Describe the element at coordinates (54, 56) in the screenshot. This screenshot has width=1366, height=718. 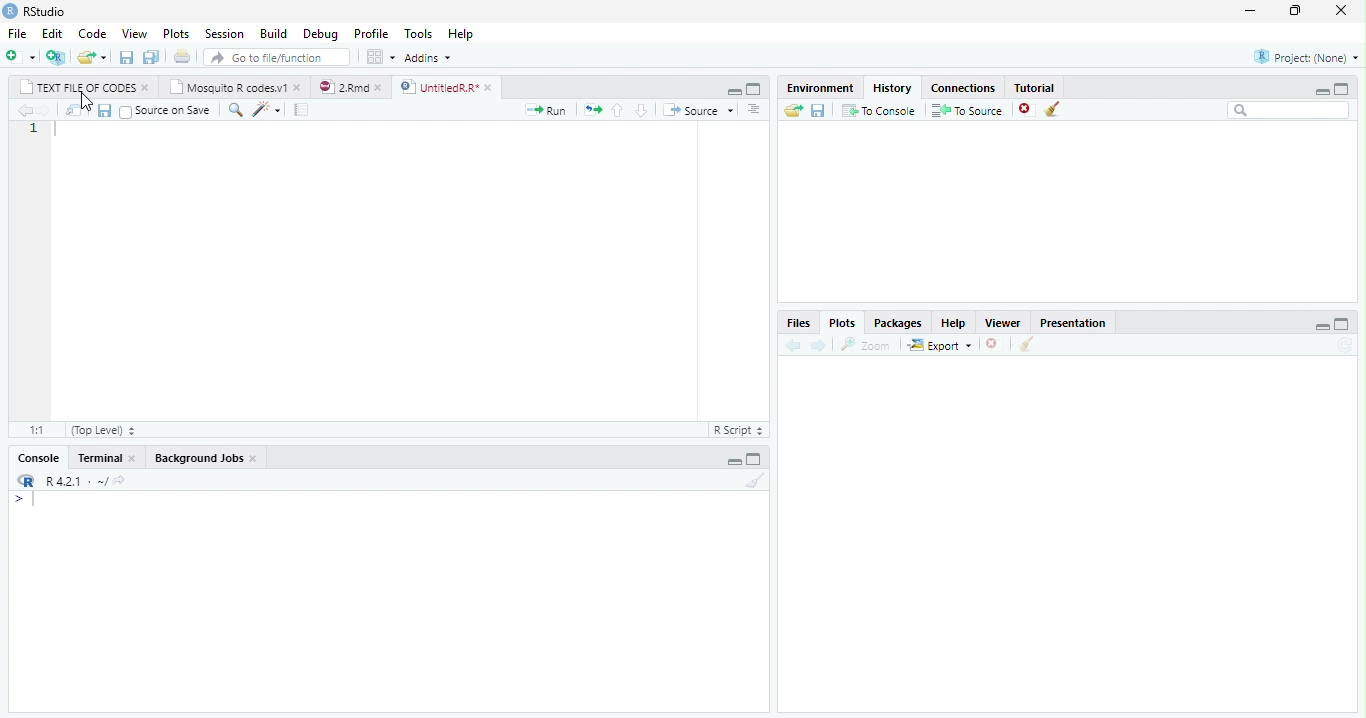
I see `create a project` at that location.